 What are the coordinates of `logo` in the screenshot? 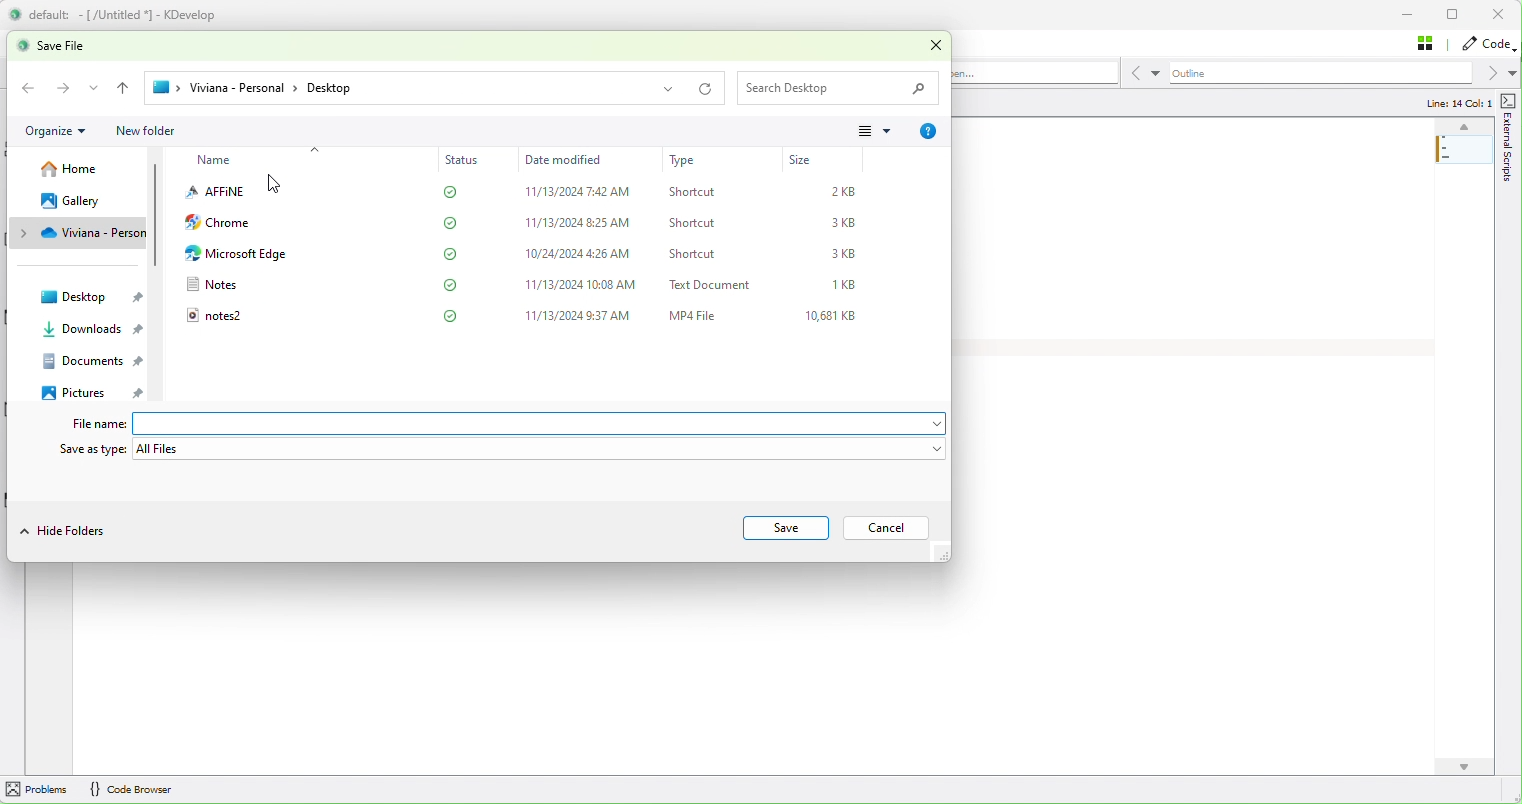 It's located at (20, 47).